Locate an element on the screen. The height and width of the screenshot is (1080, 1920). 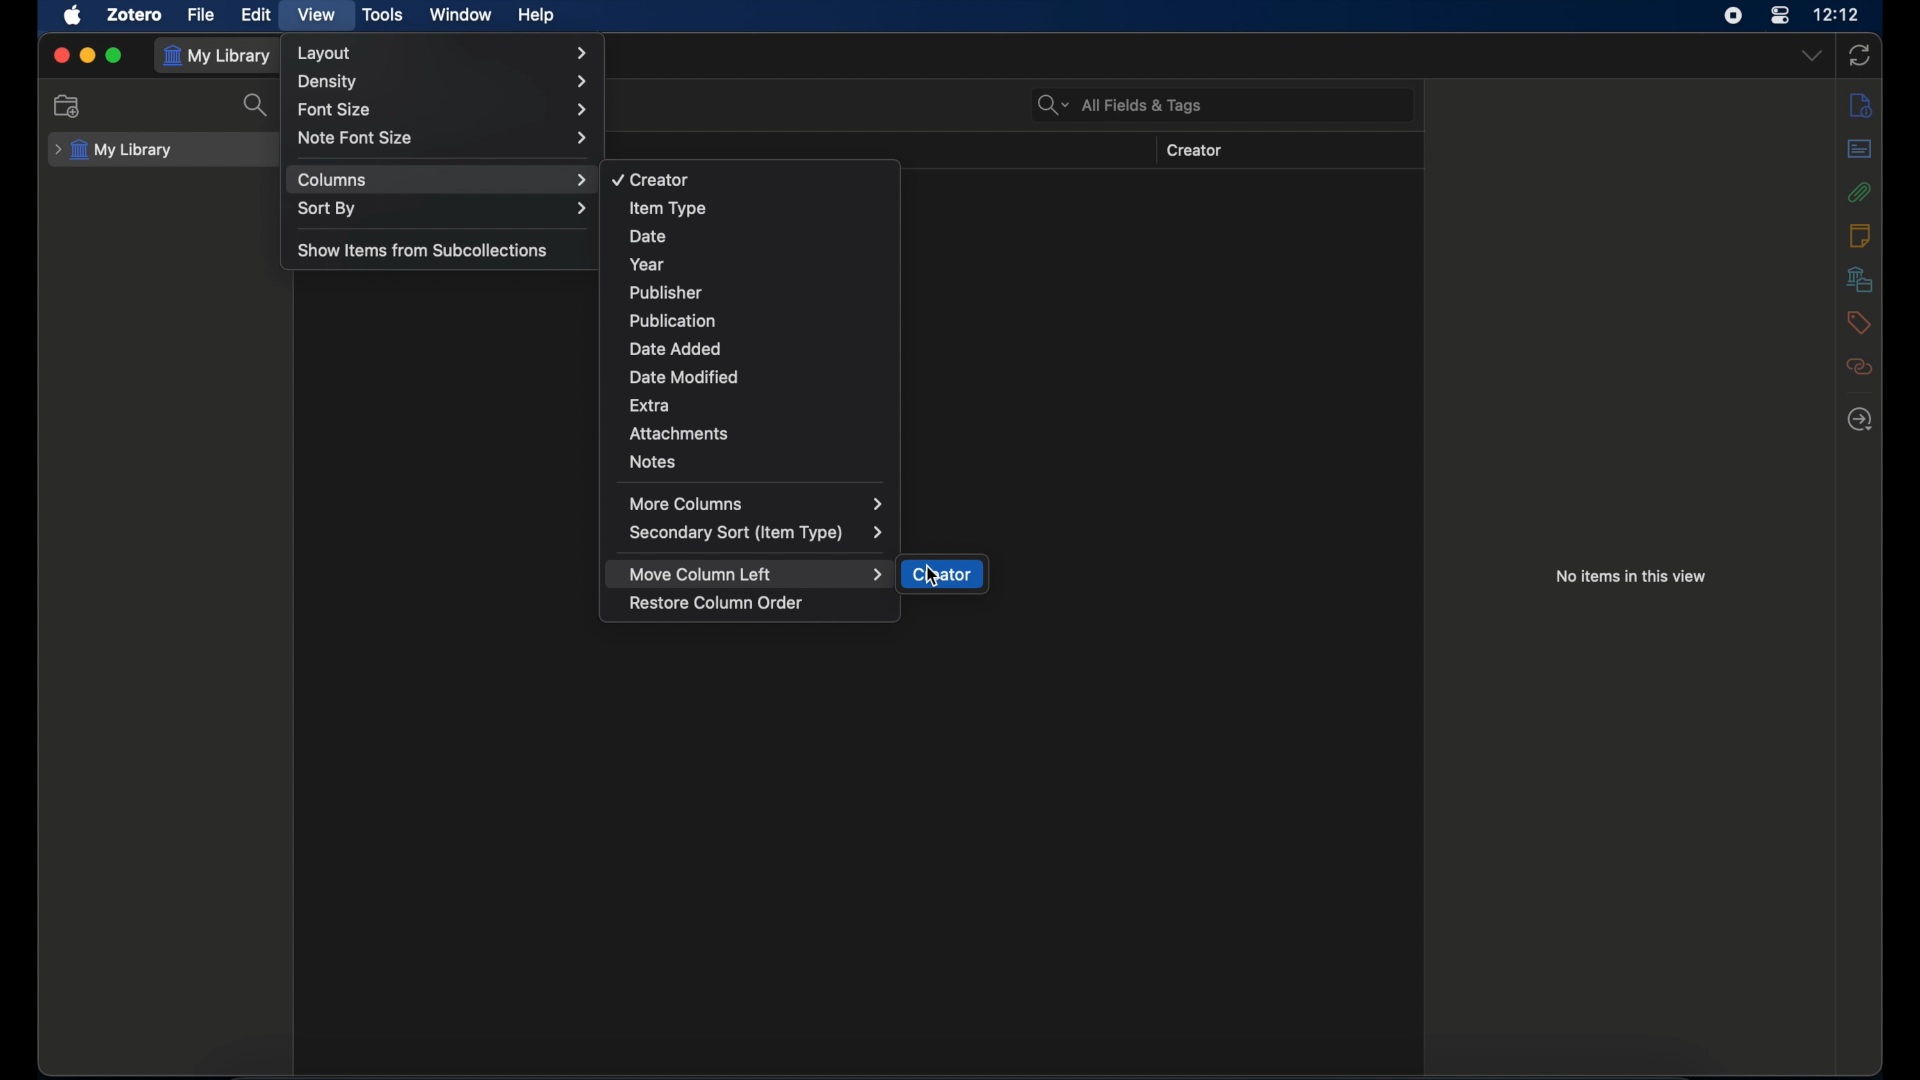
creator is located at coordinates (649, 180).